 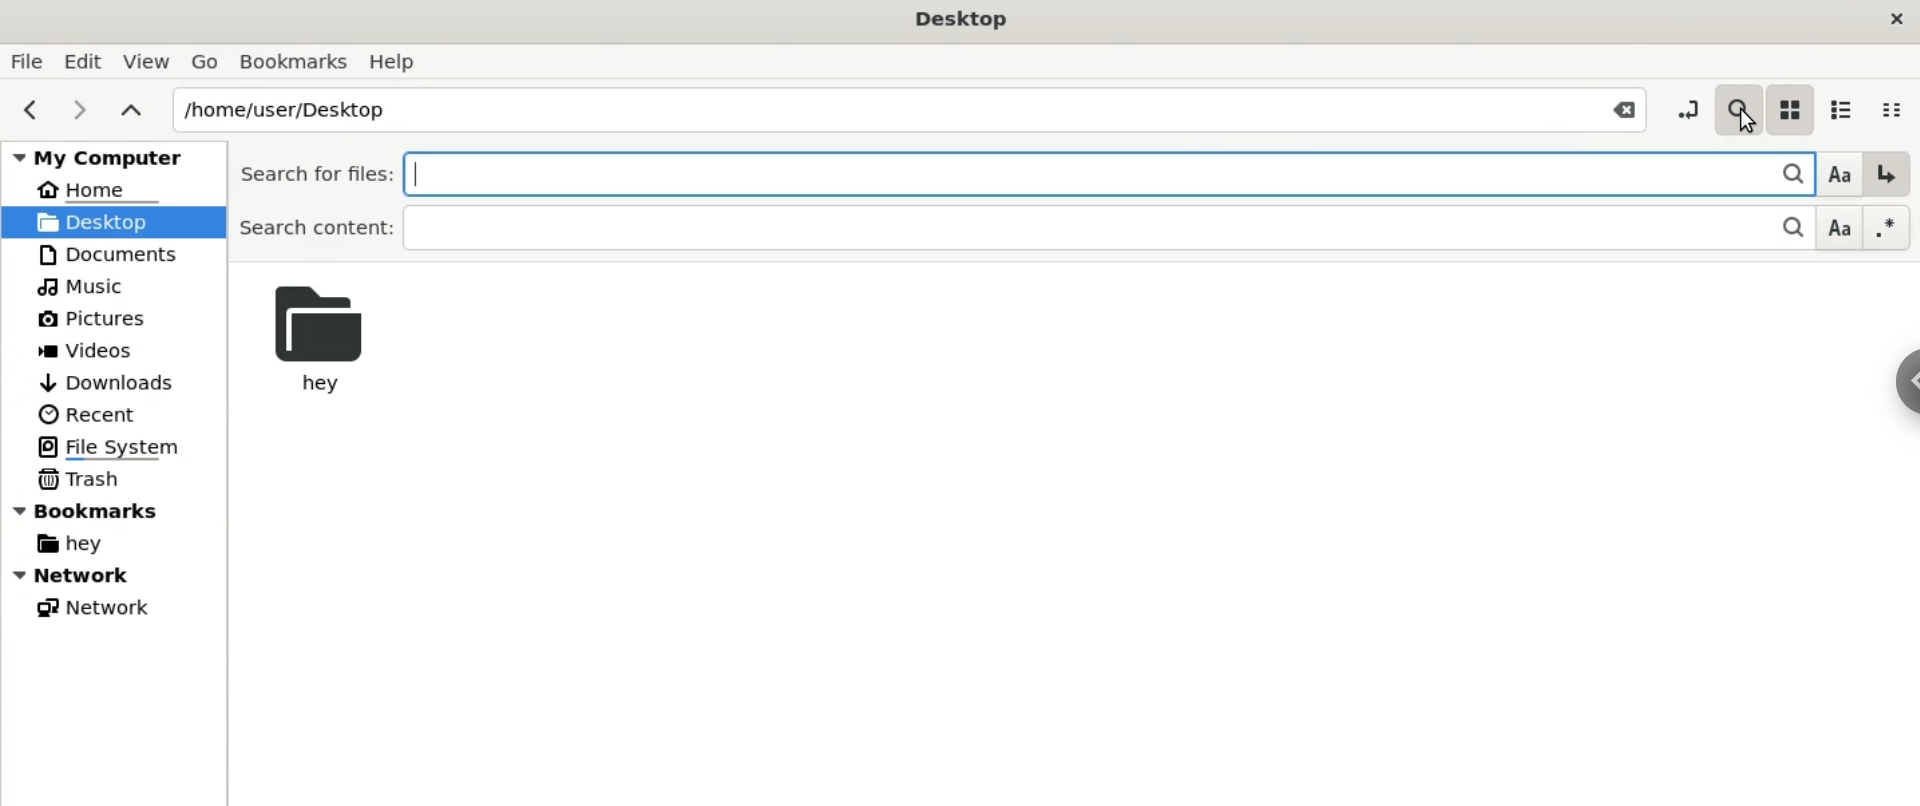 I want to click on Previous, so click(x=26, y=110).